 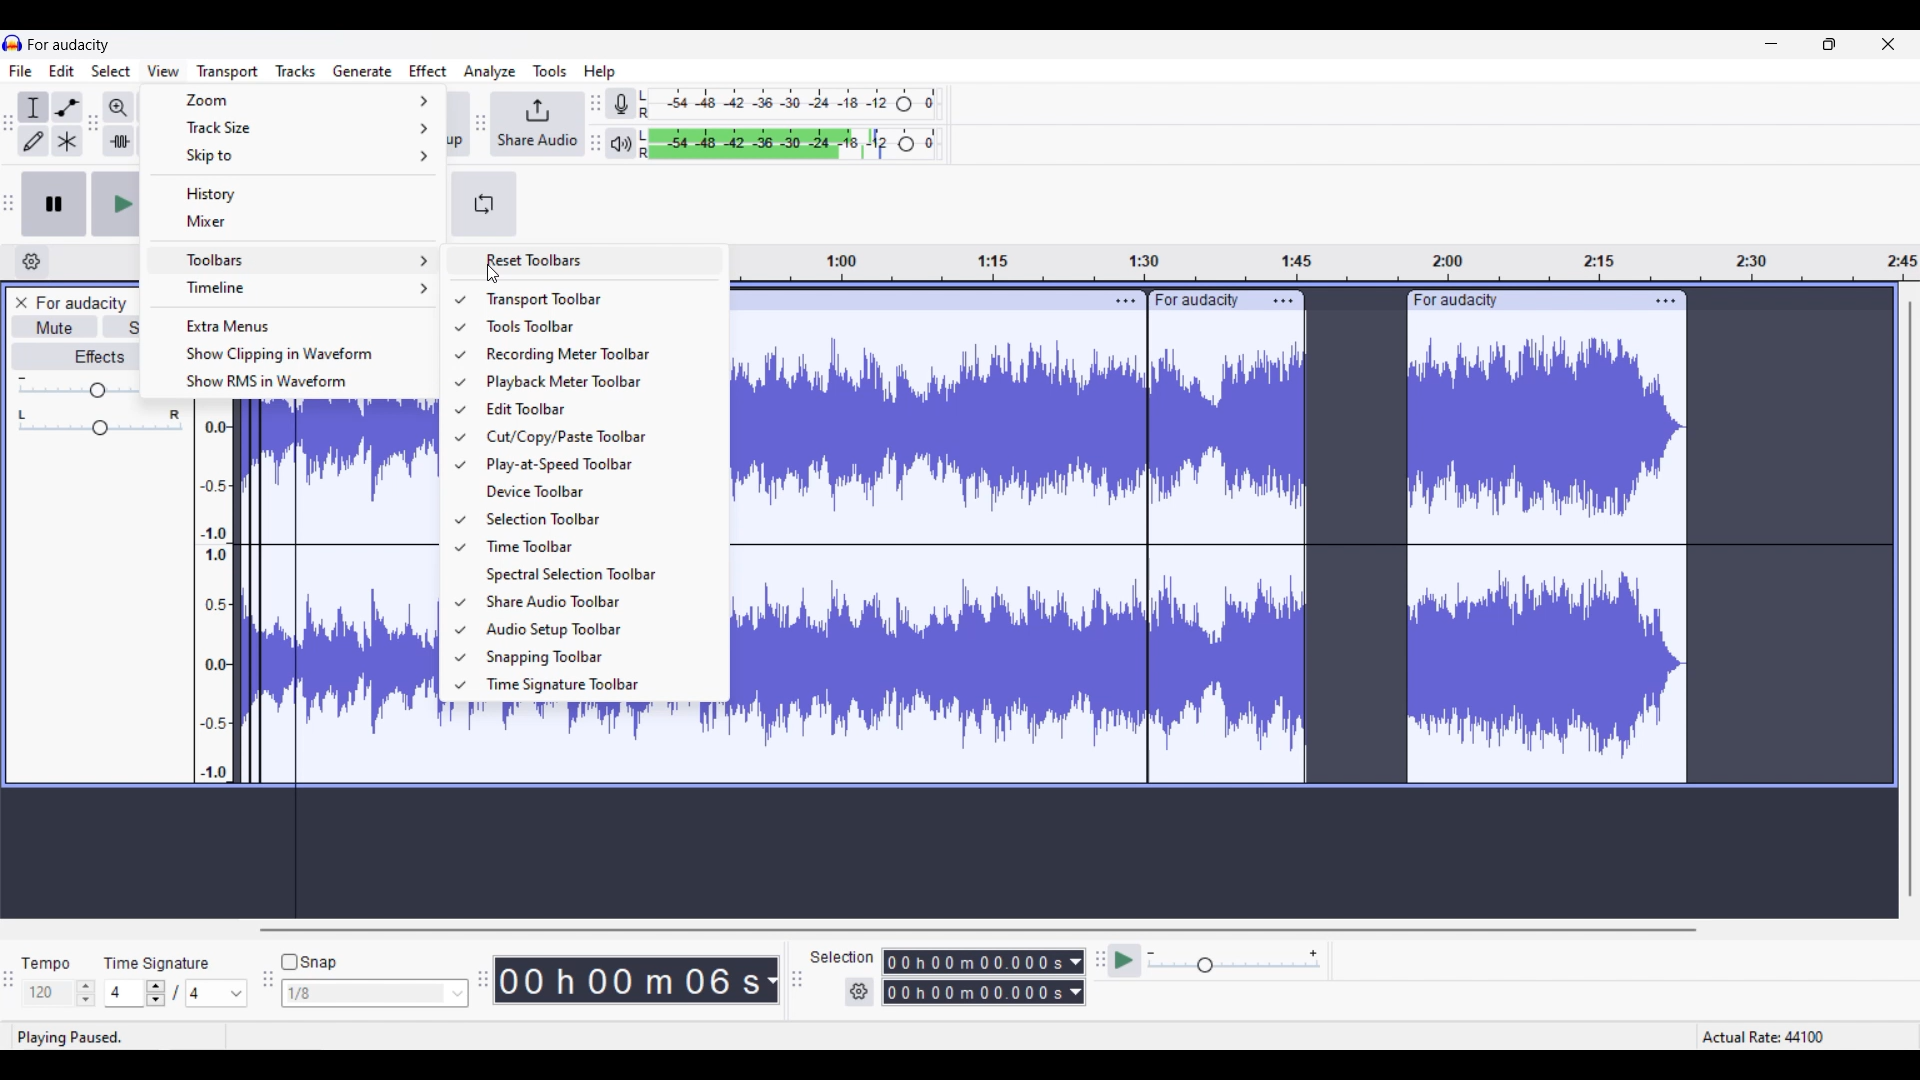 I want to click on Track size options, so click(x=292, y=127).